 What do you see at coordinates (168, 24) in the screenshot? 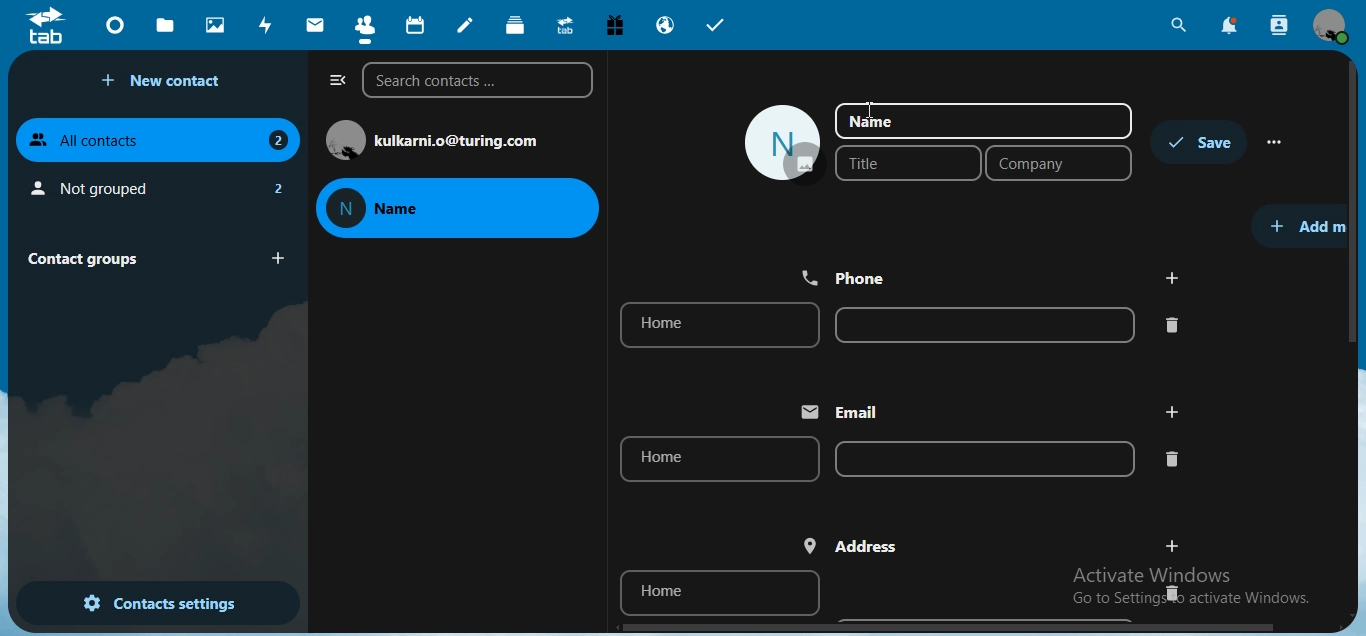
I see `files` at bounding box center [168, 24].